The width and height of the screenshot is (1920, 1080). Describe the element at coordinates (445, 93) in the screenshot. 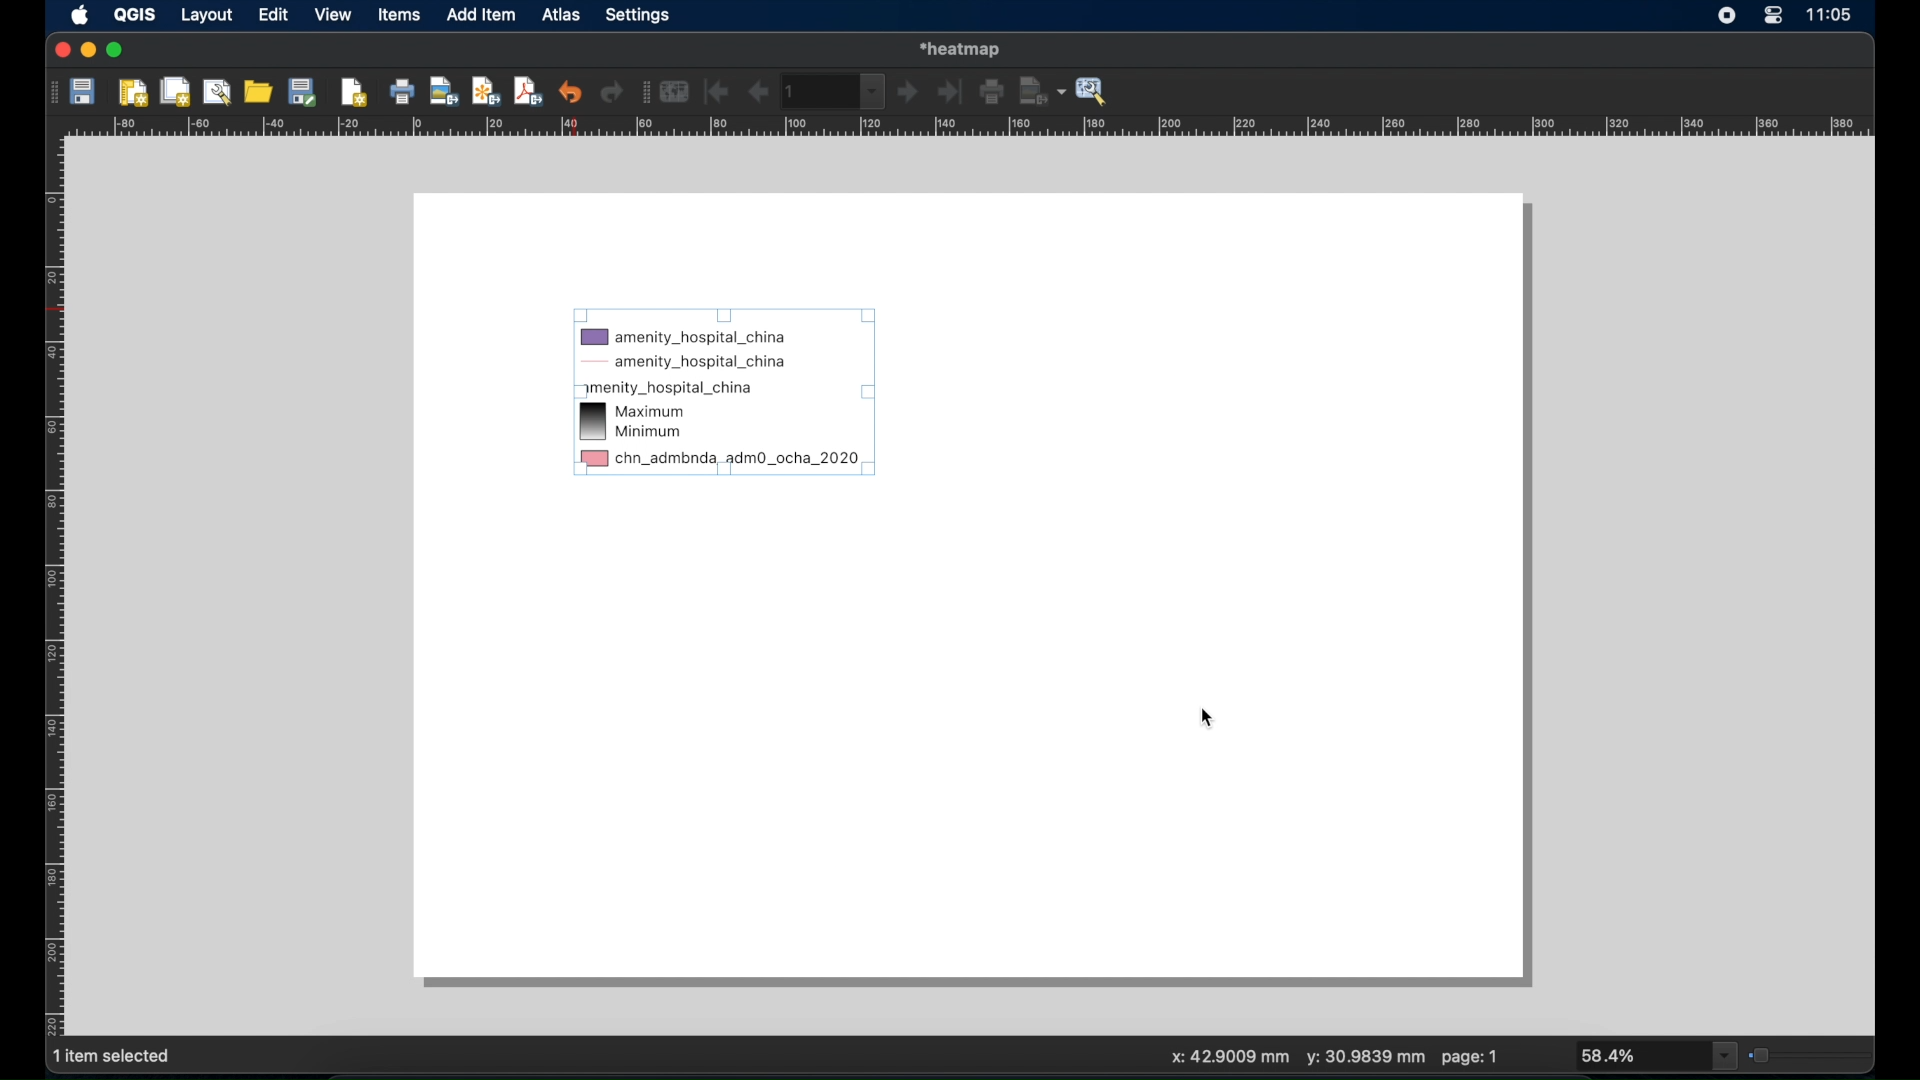

I see `export as image` at that location.